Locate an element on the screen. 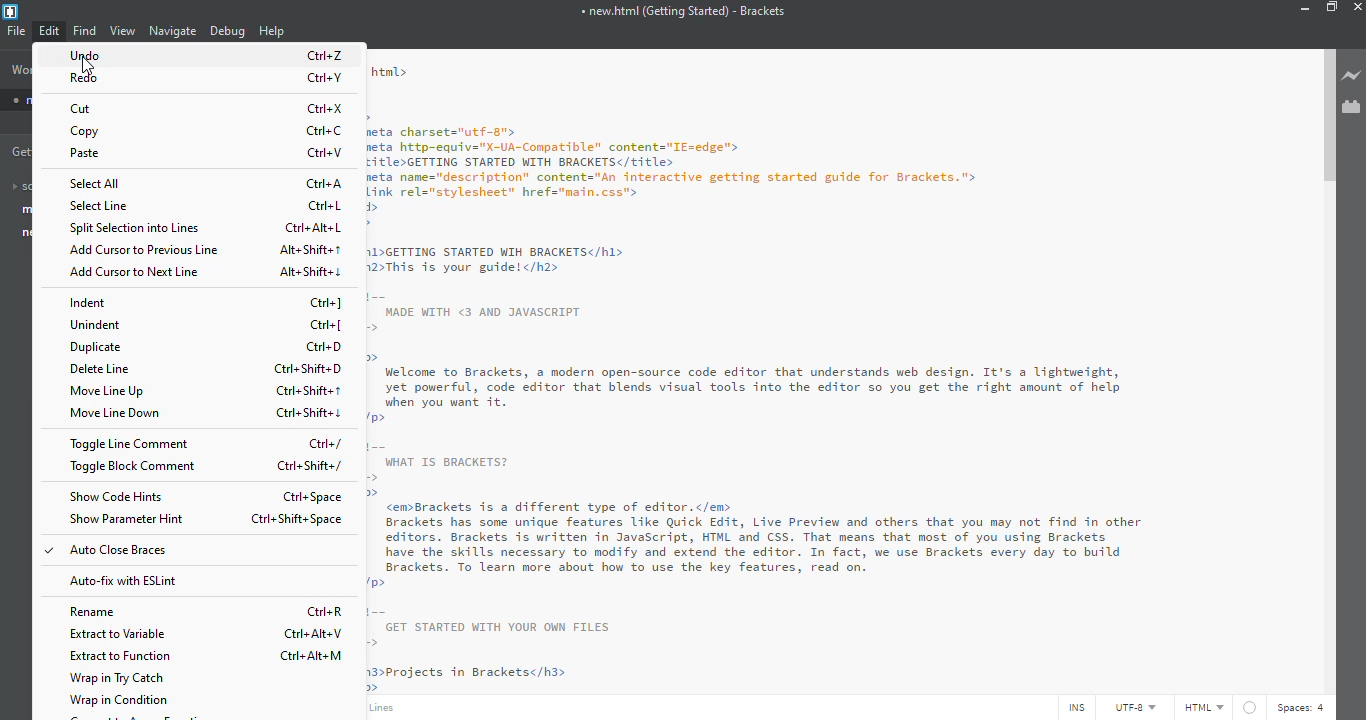 This screenshot has width=1366, height=720. edit is located at coordinates (51, 31).